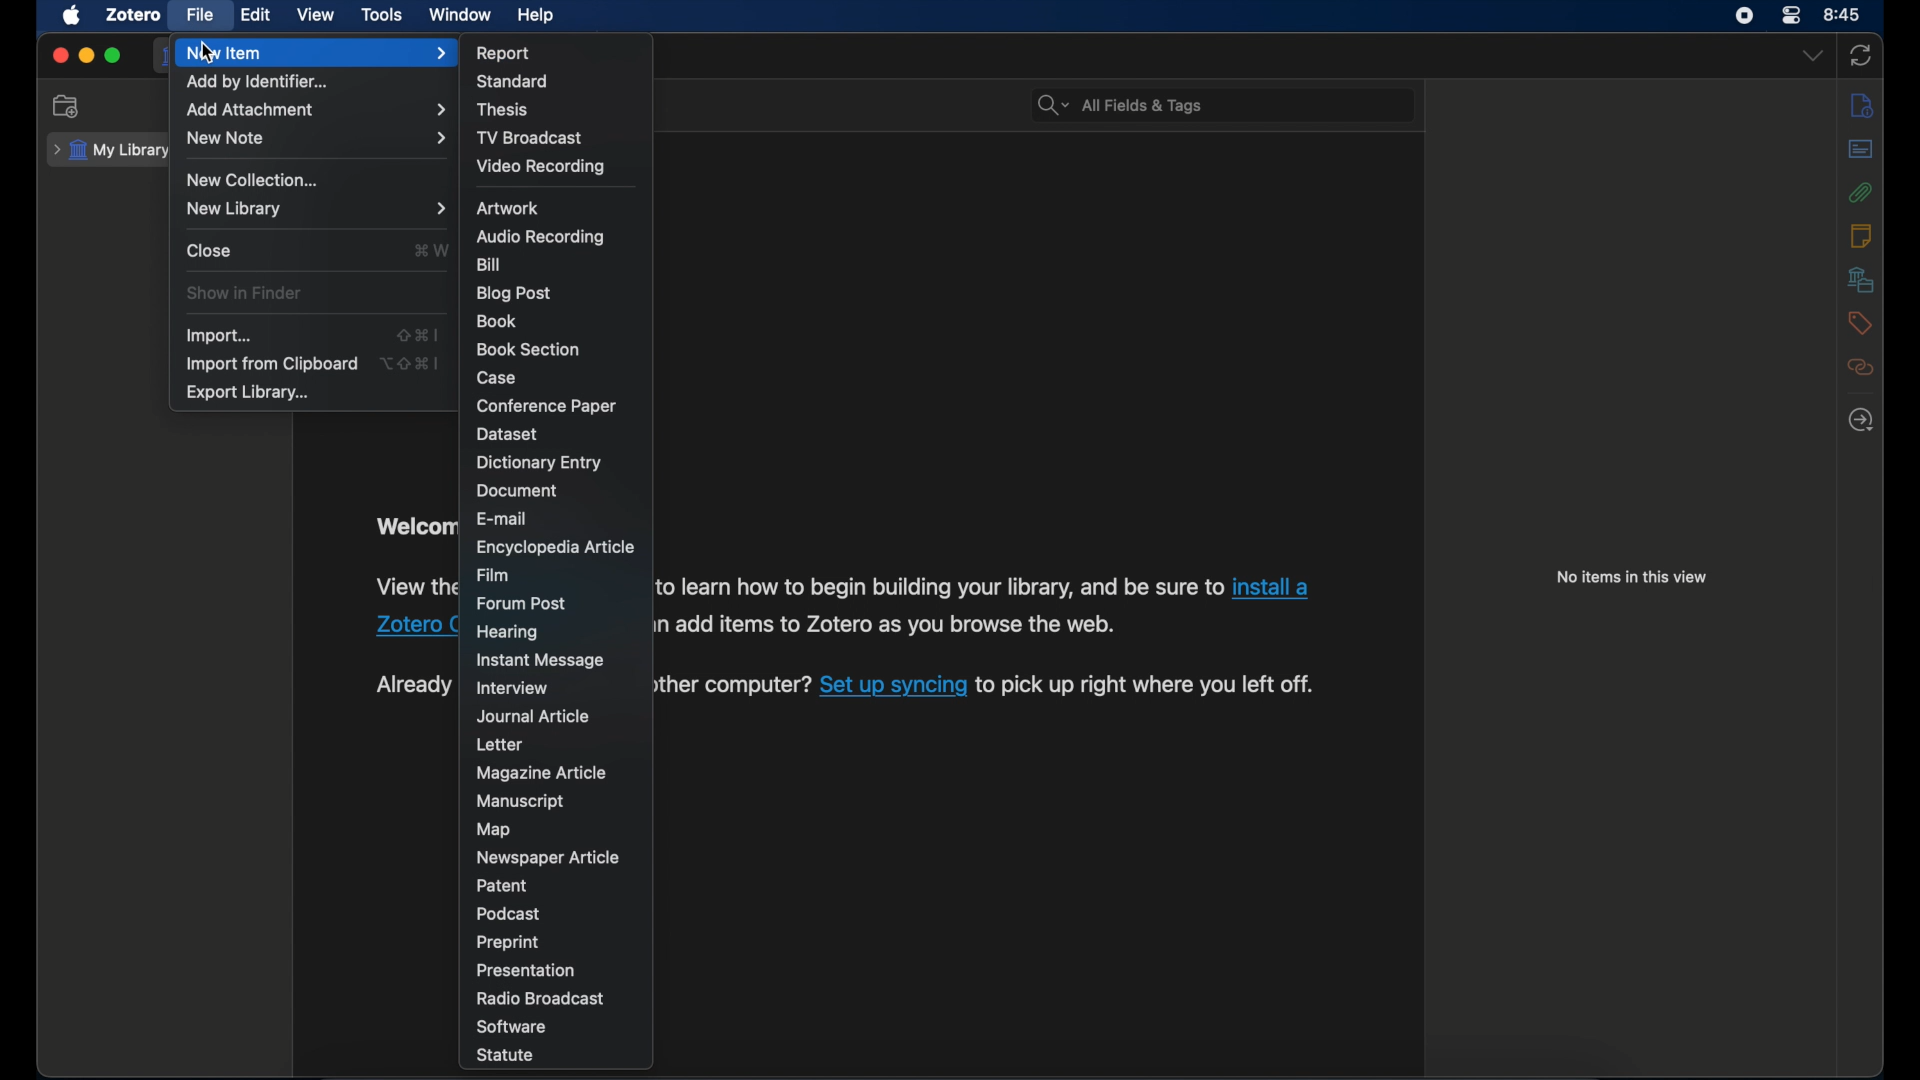  I want to click on podcast, so click(511, 913).